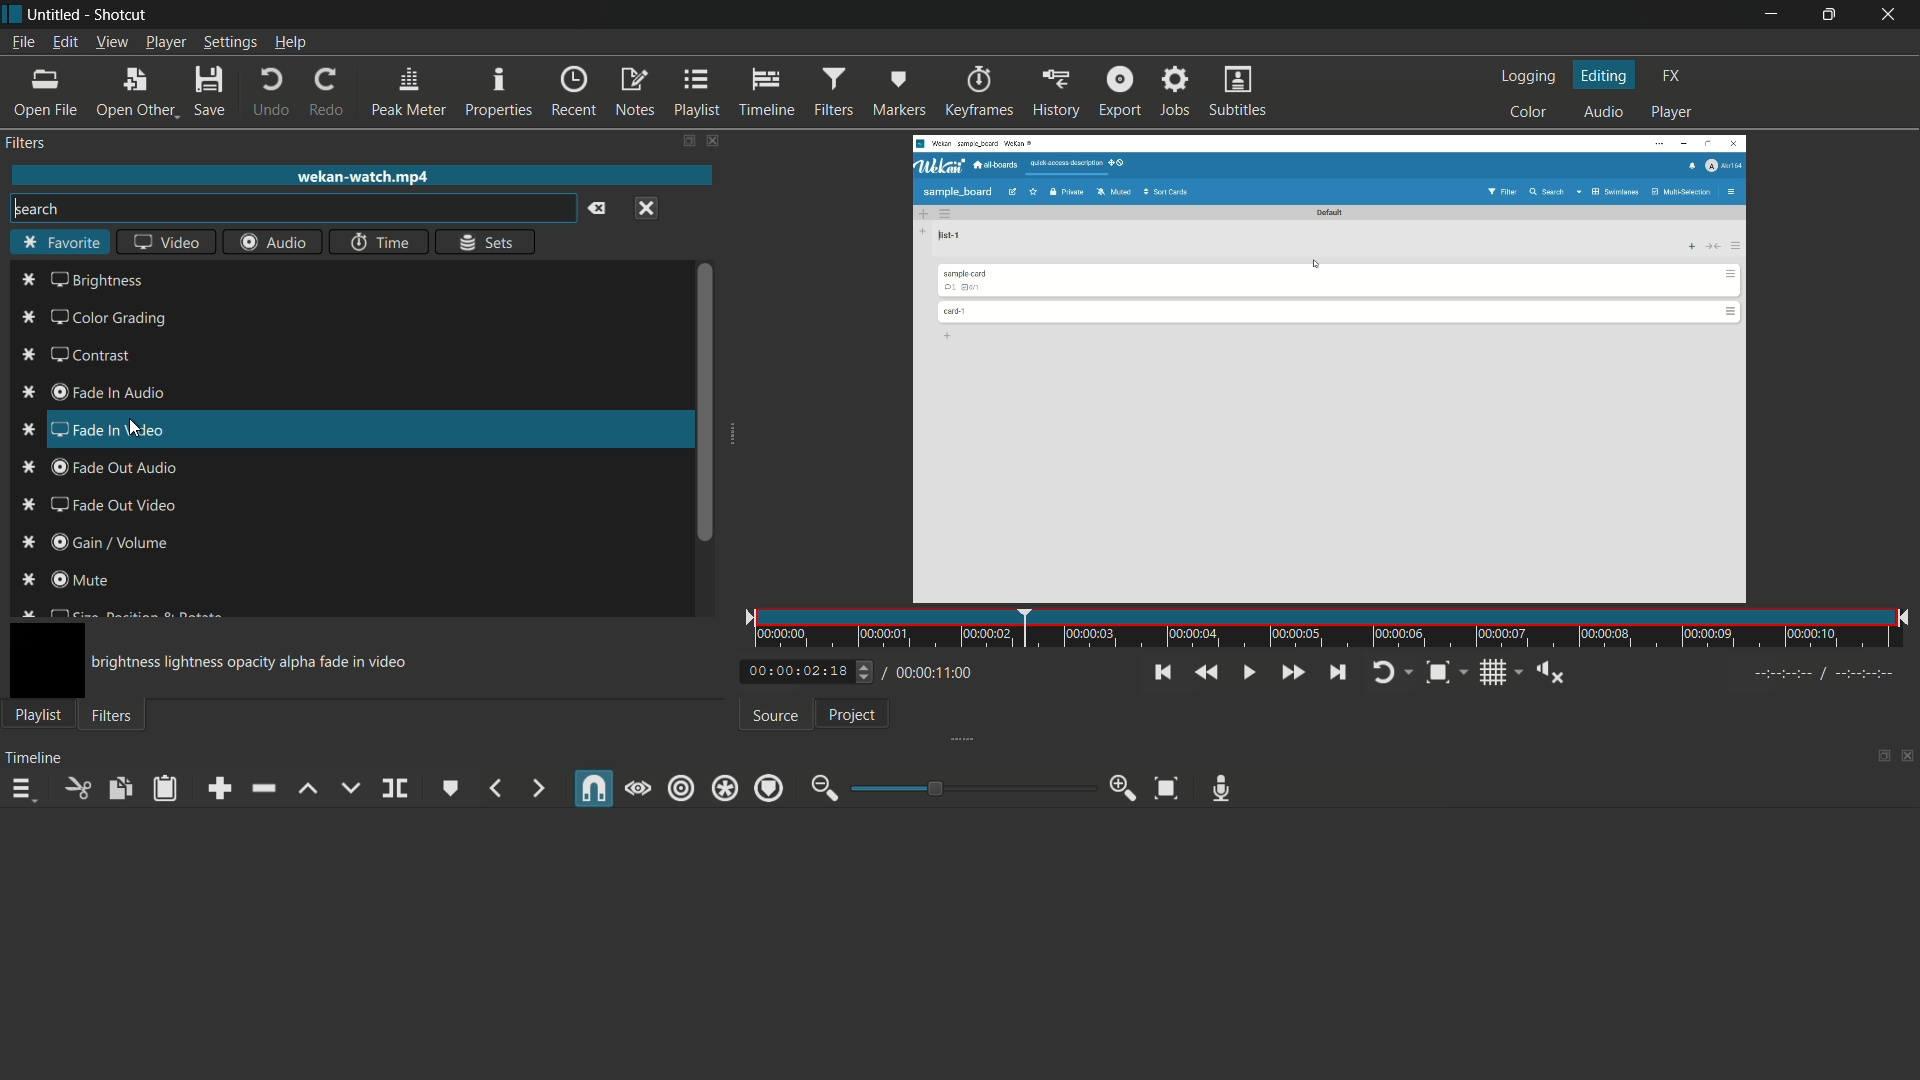 Image resolution: width=1920 pixels, height=1080 pixels. I want to click on audio, so click(273, 242).